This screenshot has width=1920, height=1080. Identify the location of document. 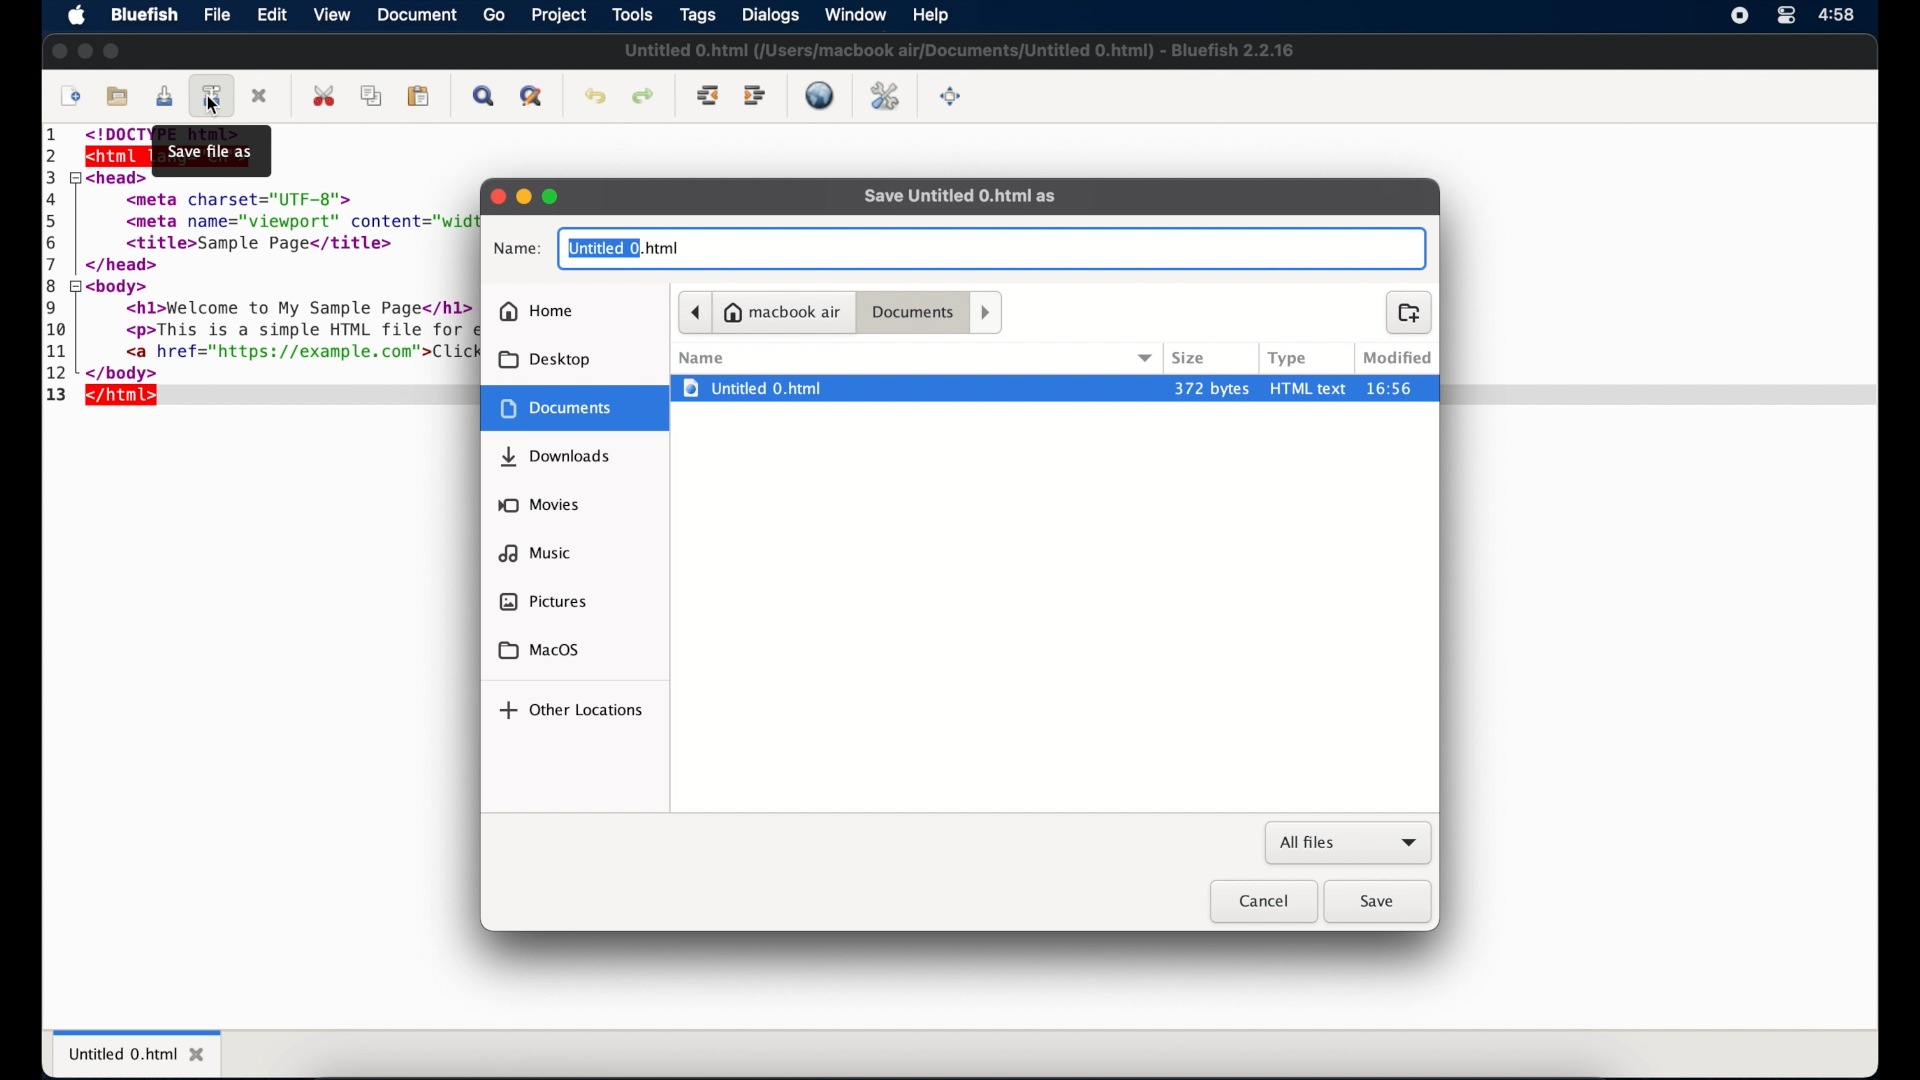
(419, 16).